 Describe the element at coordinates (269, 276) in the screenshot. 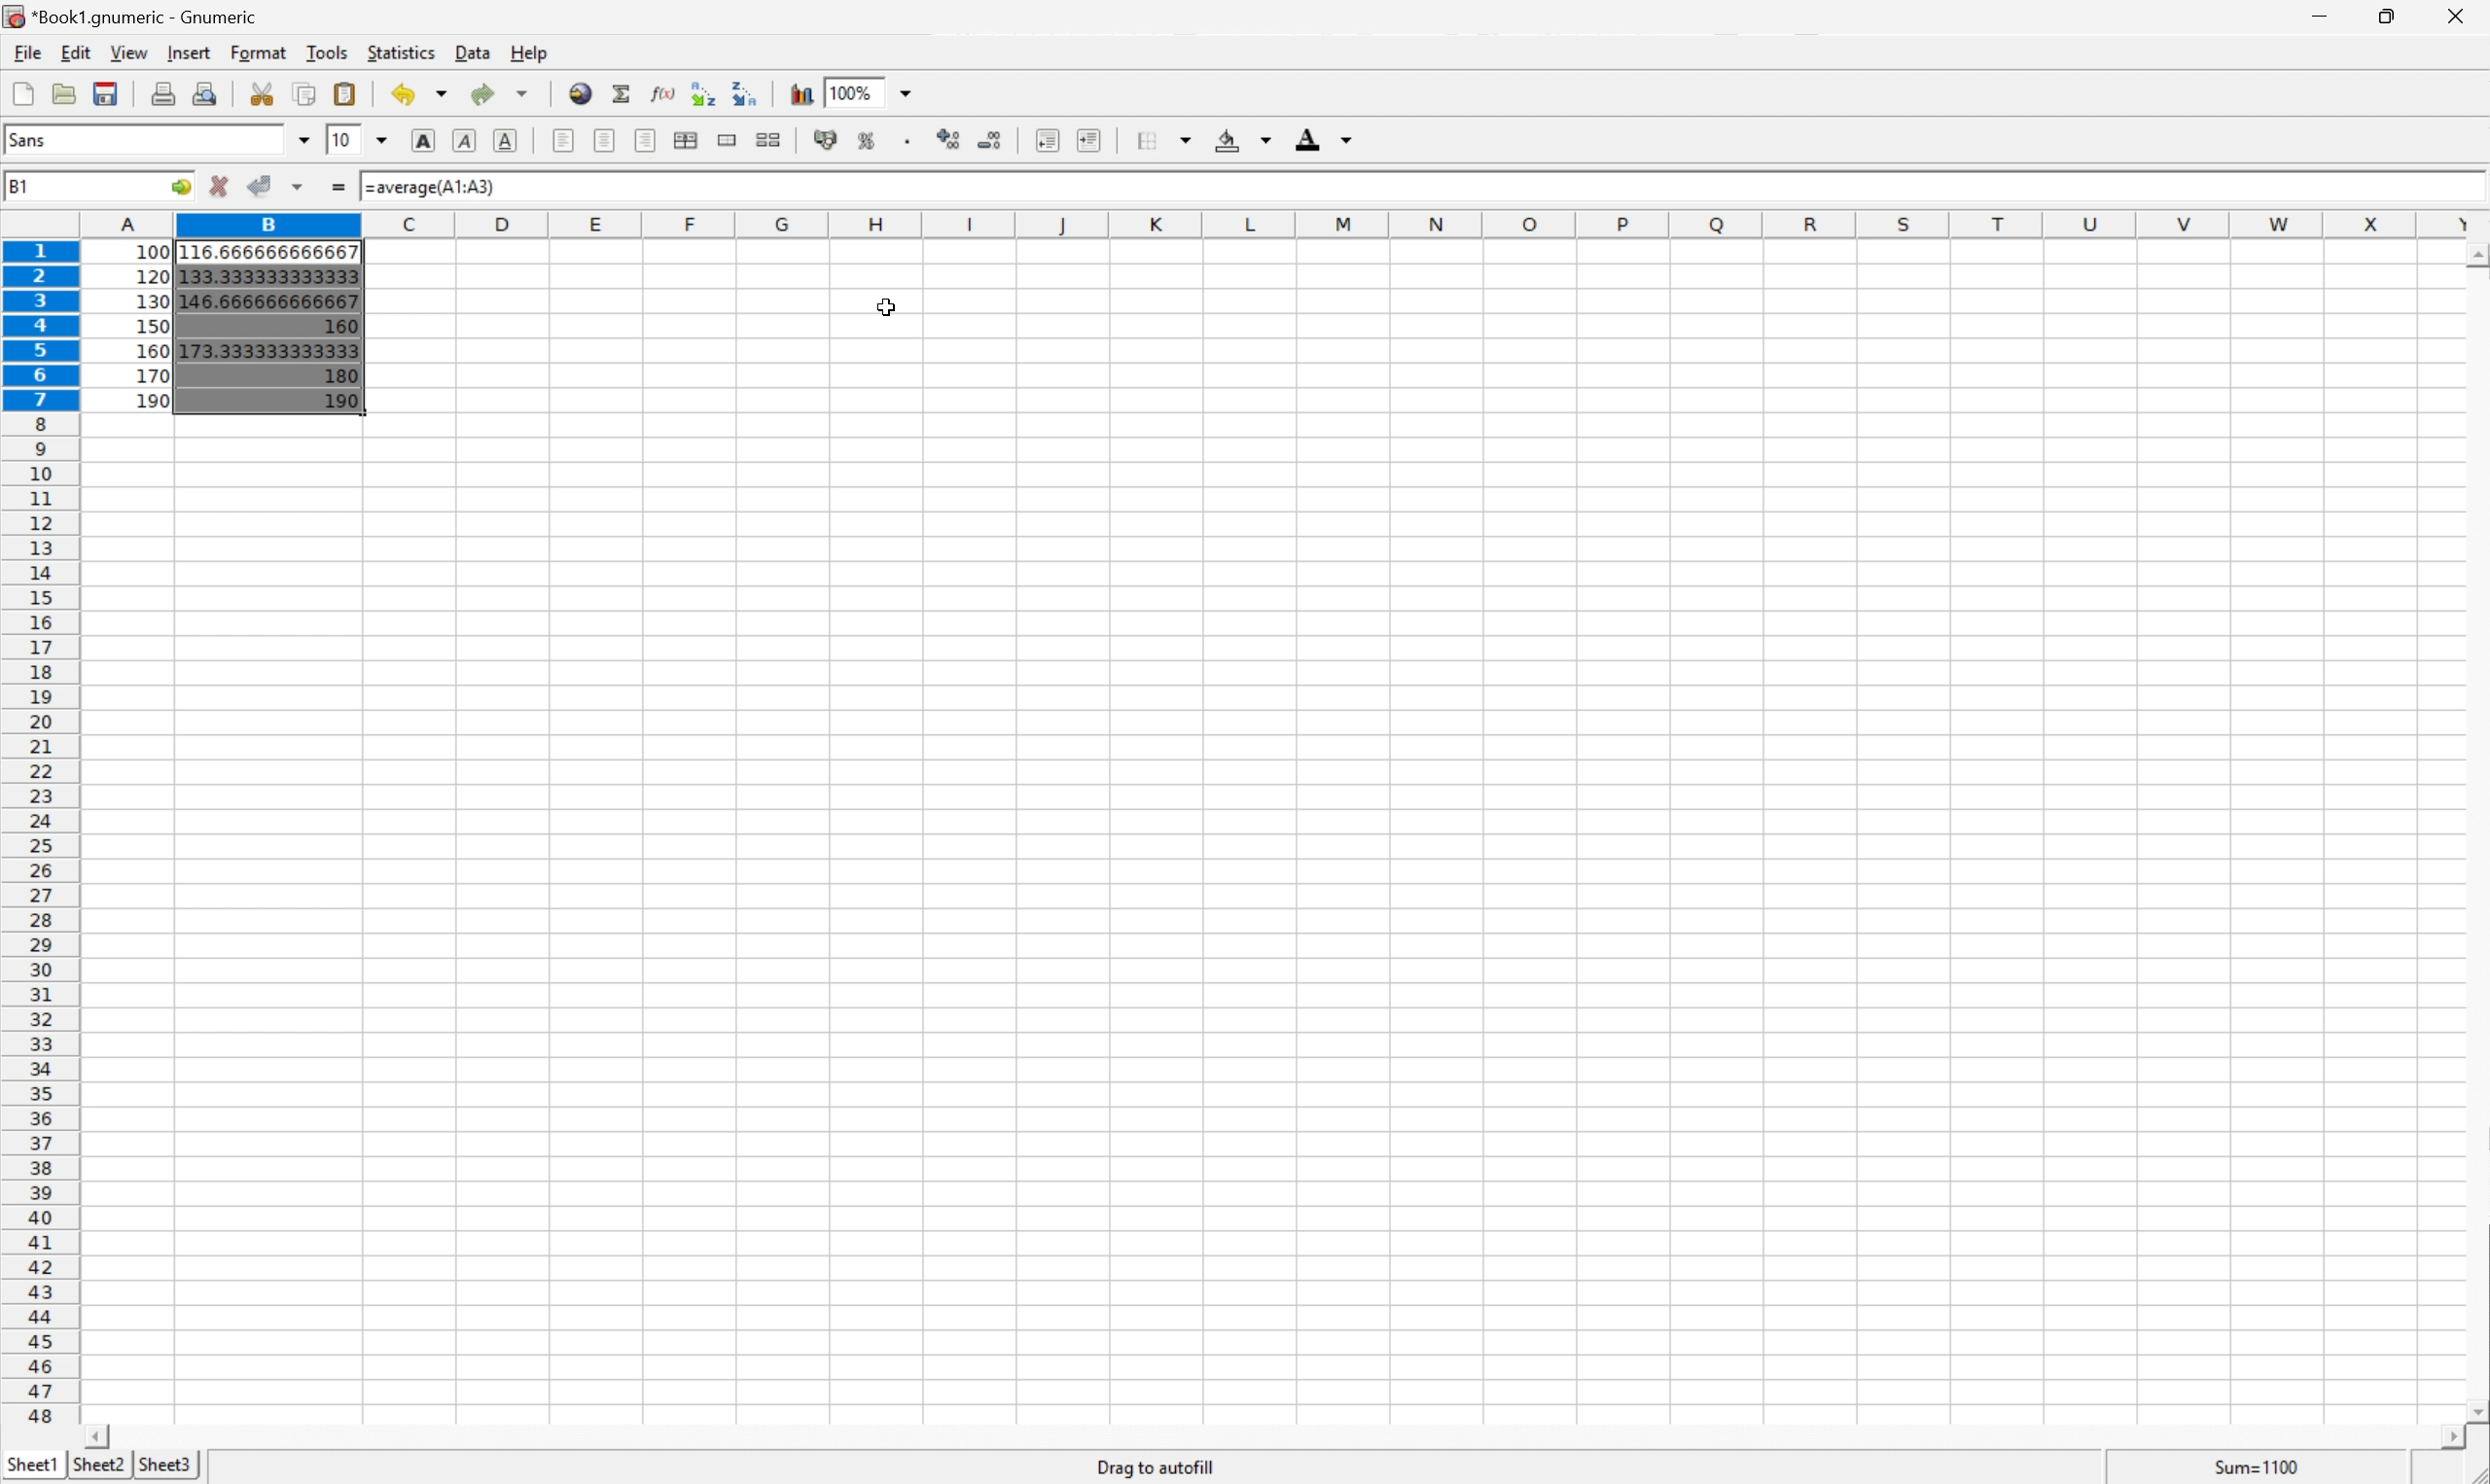

I see `133.333333333333` at that location.